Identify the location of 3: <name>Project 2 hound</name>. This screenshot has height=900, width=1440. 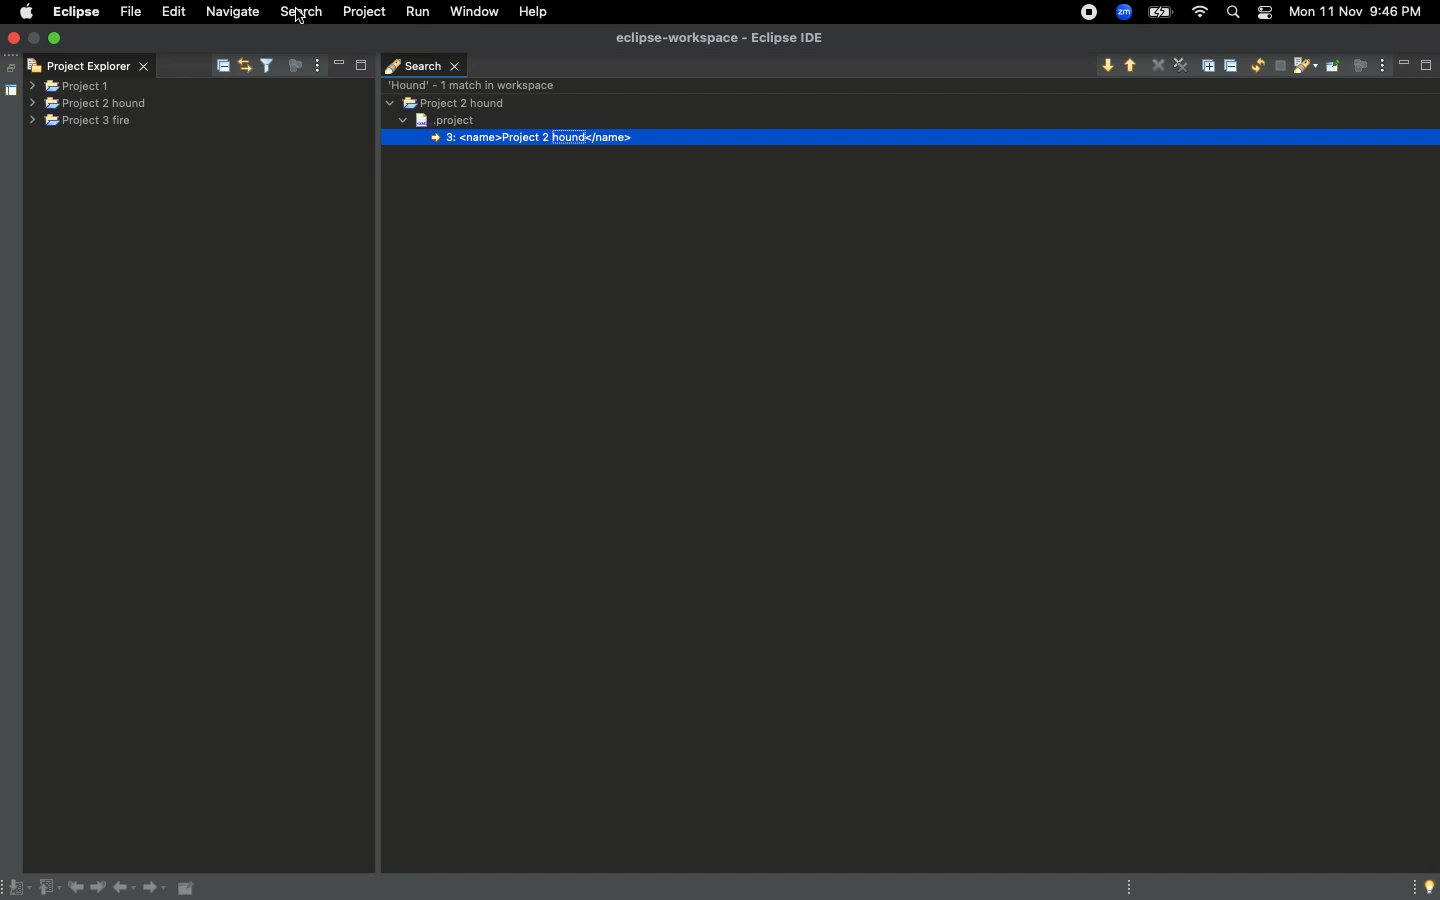
(532, 138).